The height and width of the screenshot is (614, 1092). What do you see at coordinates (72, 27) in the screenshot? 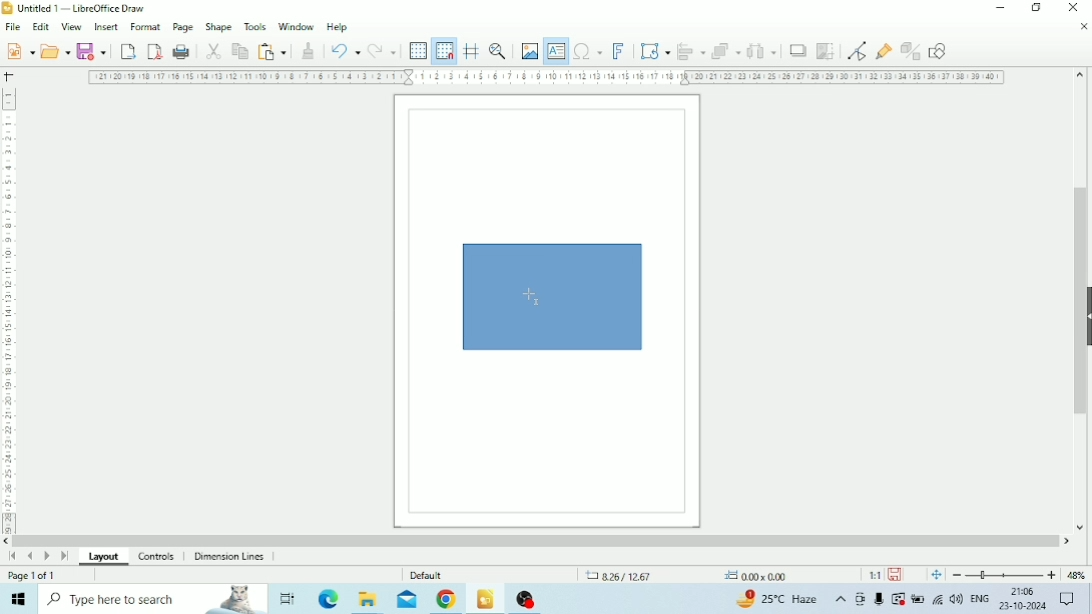
I see `View` at bounding box center [72, 27].